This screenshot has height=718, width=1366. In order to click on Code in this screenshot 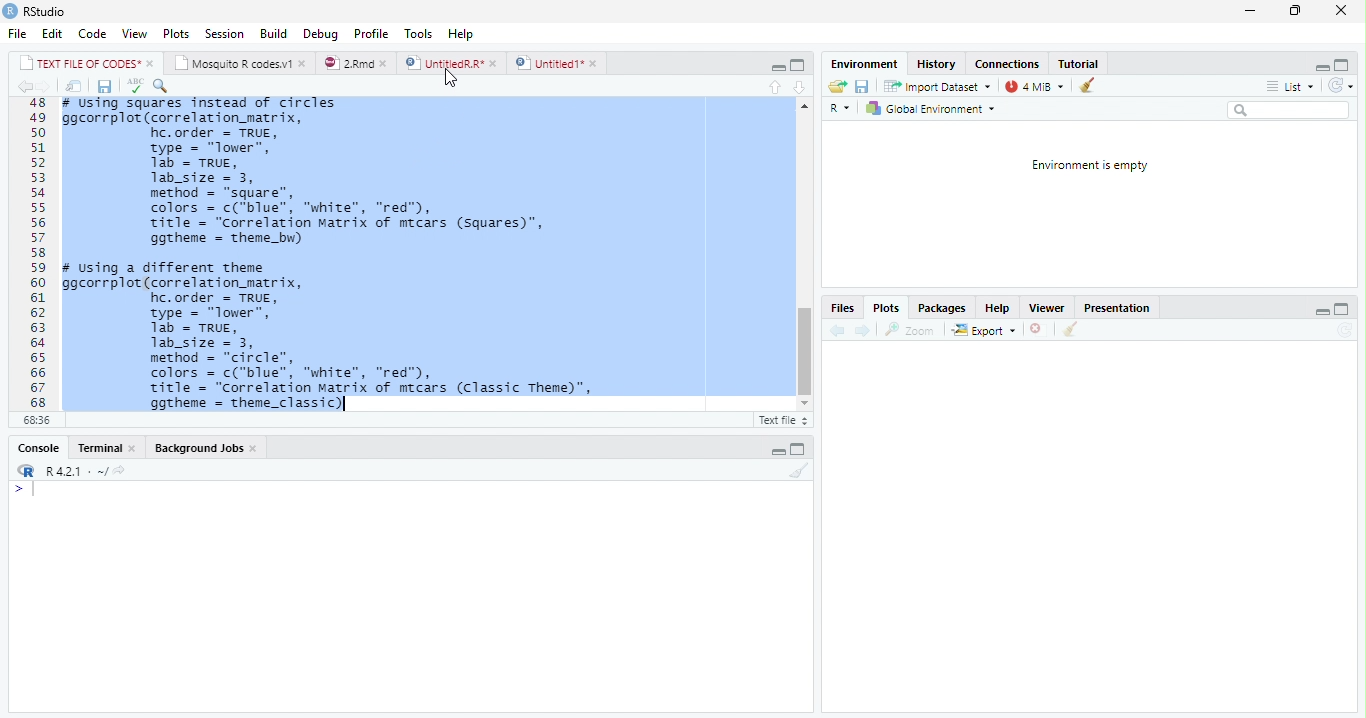, I will do `click(92, 35)`.